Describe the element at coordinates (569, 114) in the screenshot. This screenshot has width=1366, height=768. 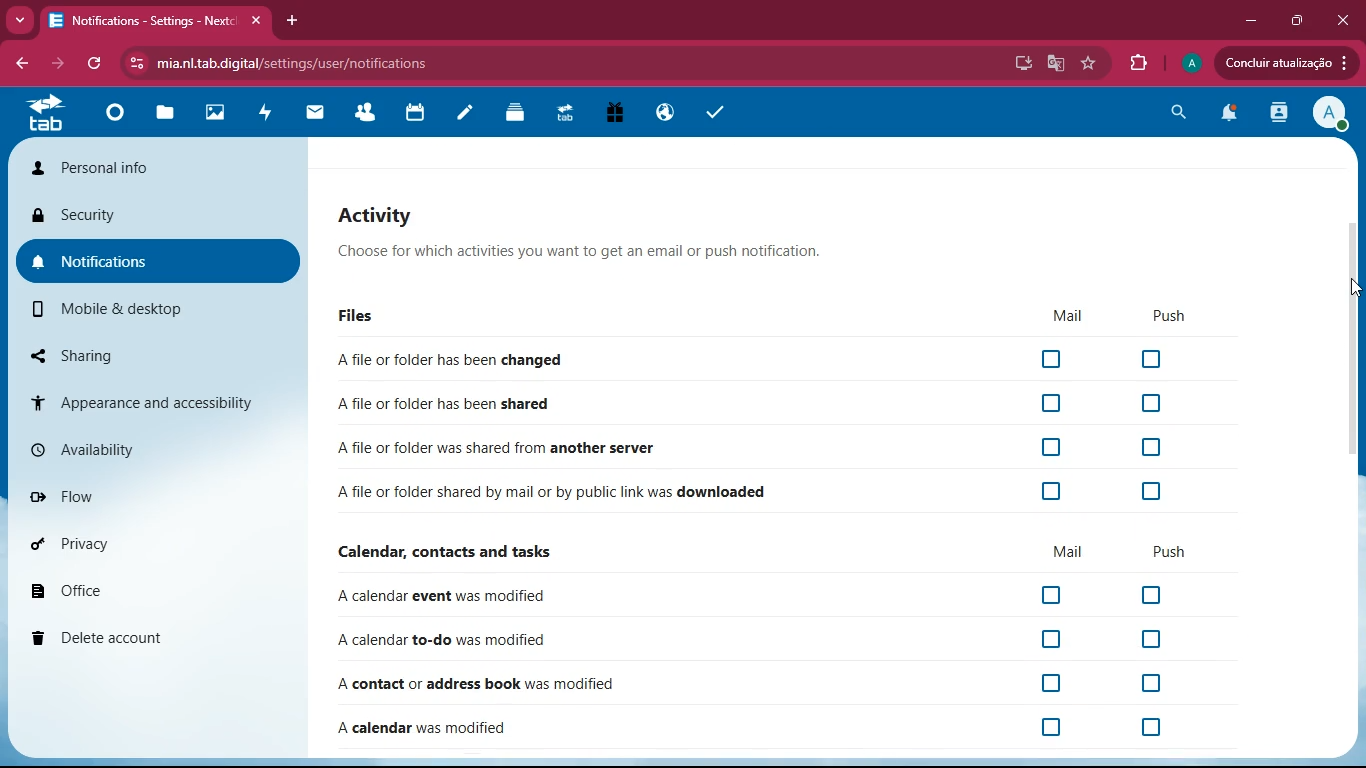
I see `tab` at that location.